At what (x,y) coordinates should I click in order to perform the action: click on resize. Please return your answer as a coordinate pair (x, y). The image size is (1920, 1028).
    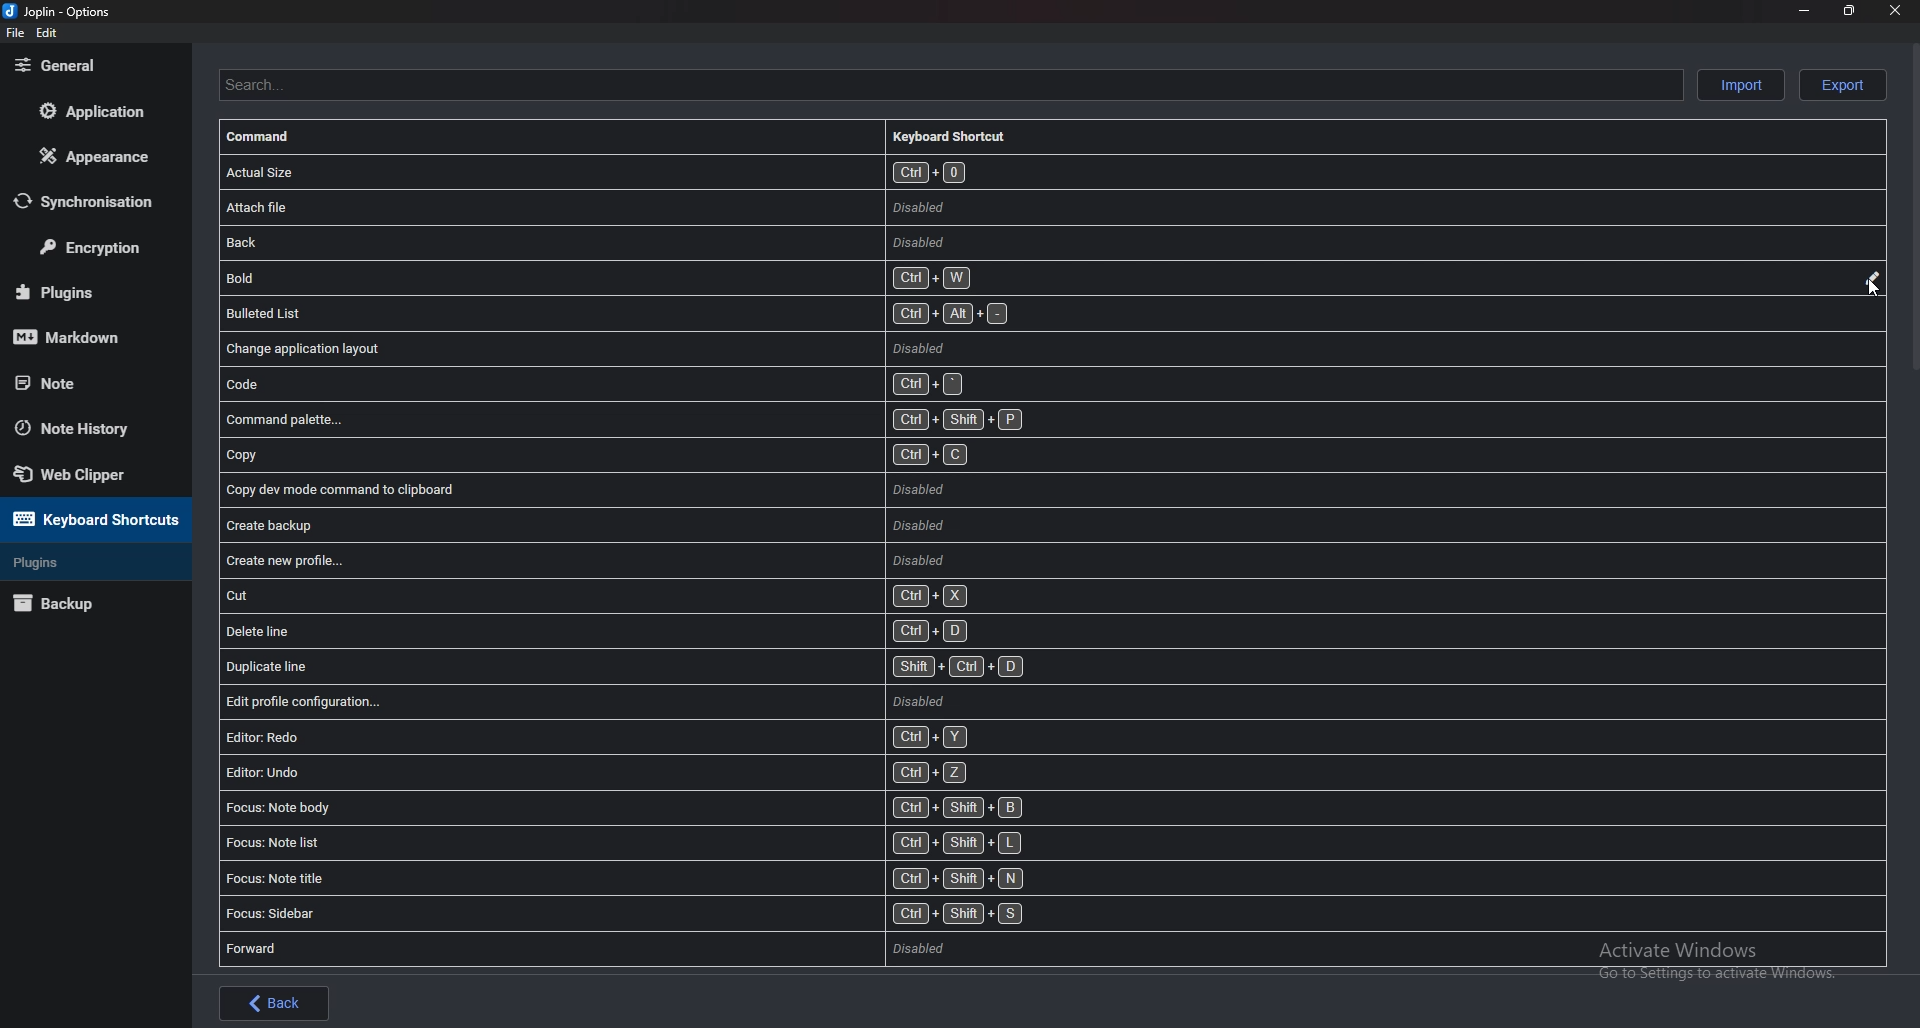
    Looking at the image, I should click on (1850, 12).